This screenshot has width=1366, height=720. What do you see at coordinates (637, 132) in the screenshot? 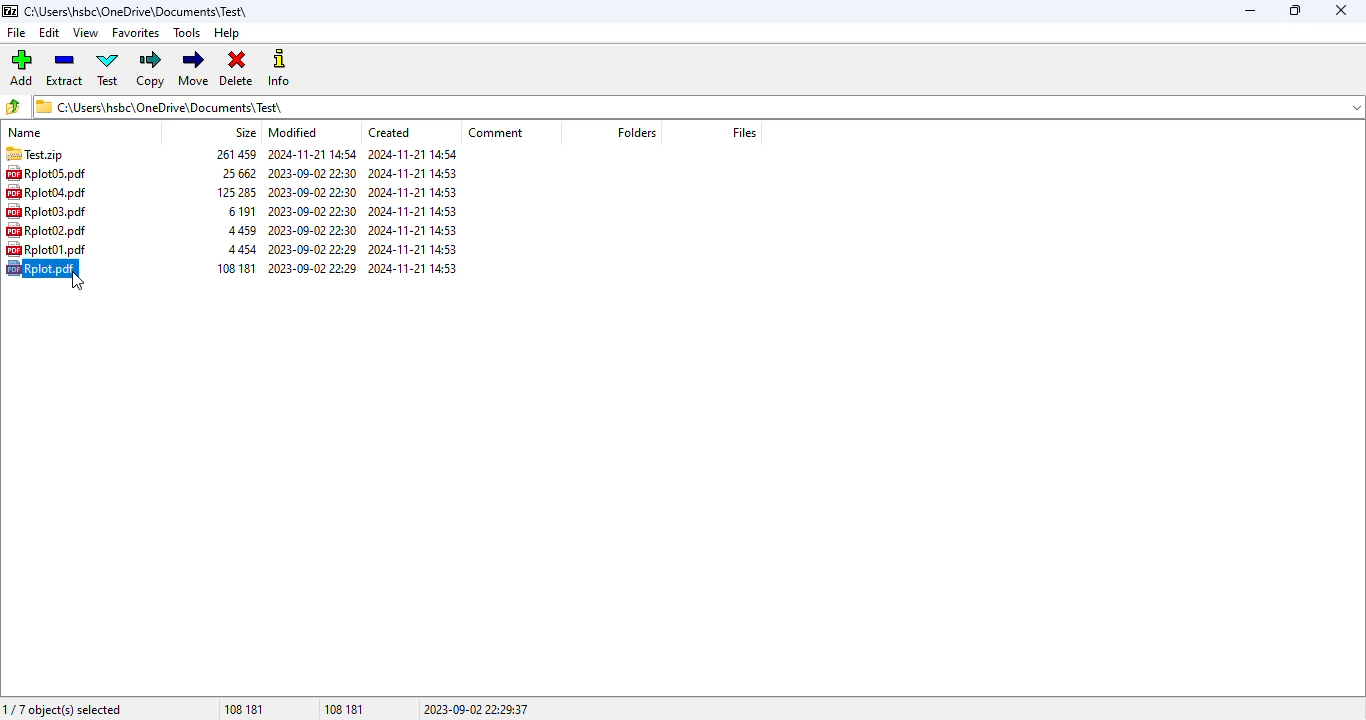
I see `folders` at bounding box center [637, 132].